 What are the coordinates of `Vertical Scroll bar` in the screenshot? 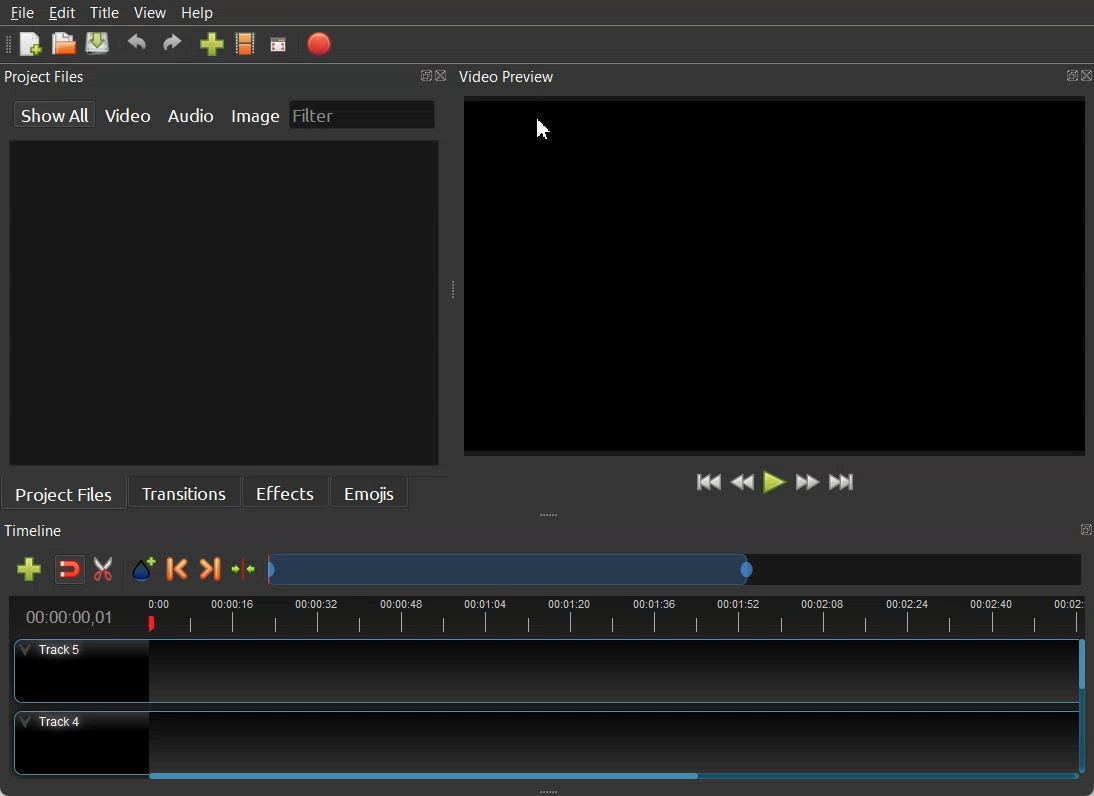 It's located at (1085, 706).